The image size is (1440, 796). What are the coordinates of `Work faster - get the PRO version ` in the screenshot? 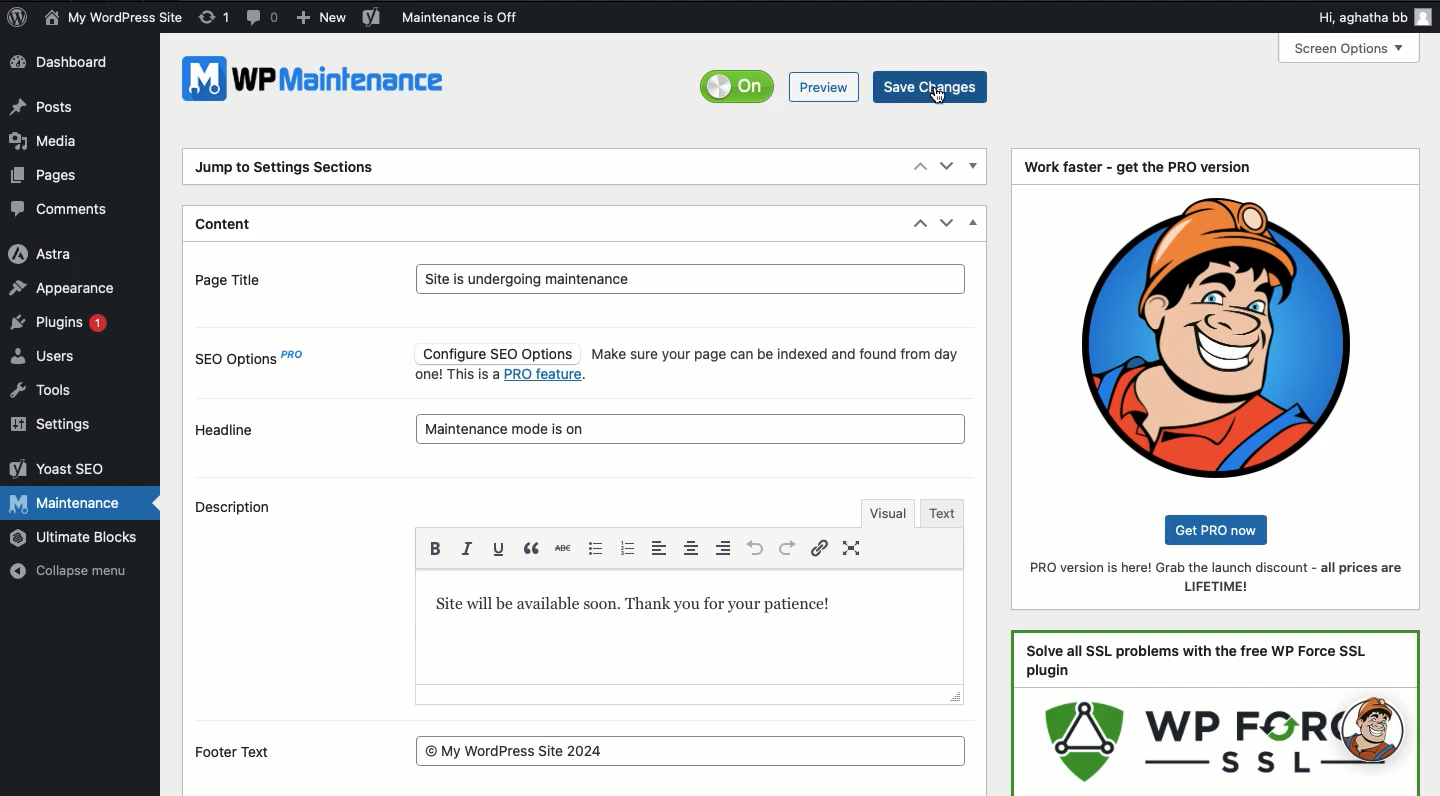 It's located at (1138, 167).